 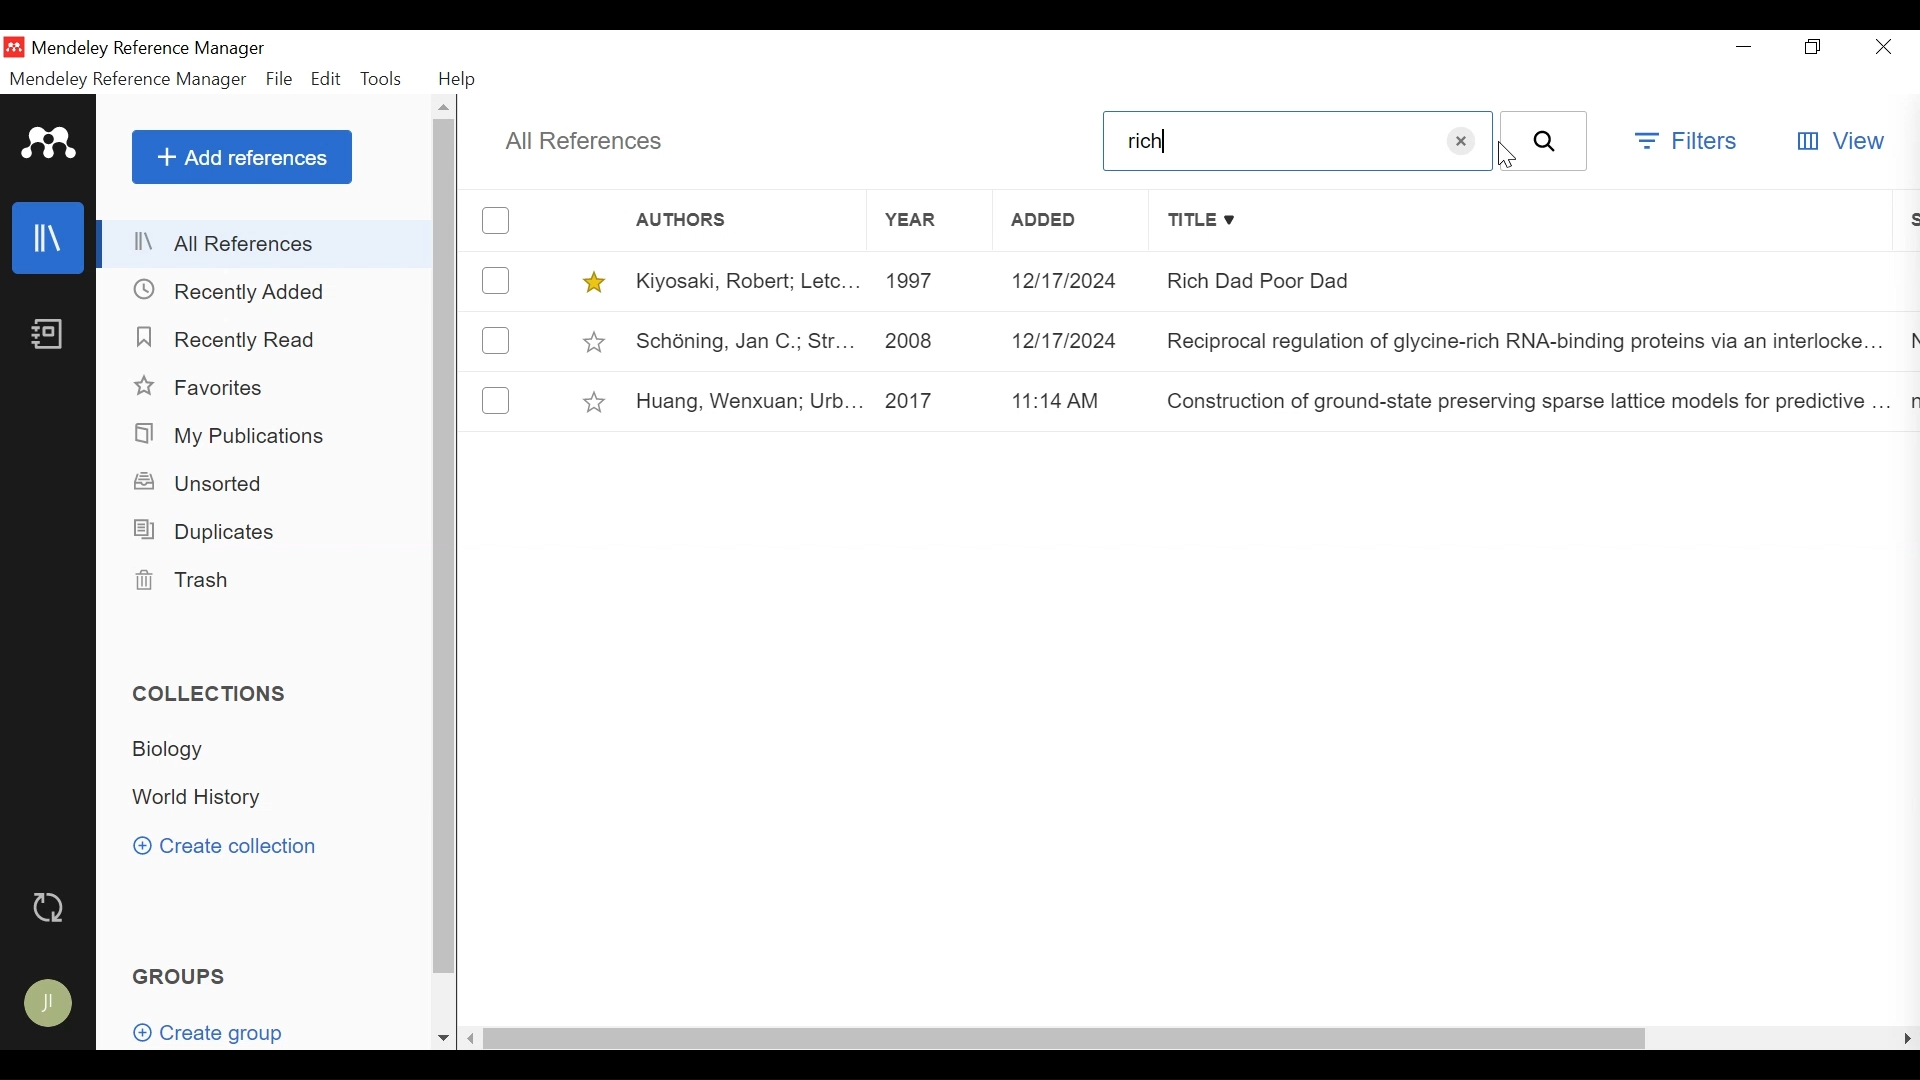 I want to click on All References, so click(x=585, y=143).